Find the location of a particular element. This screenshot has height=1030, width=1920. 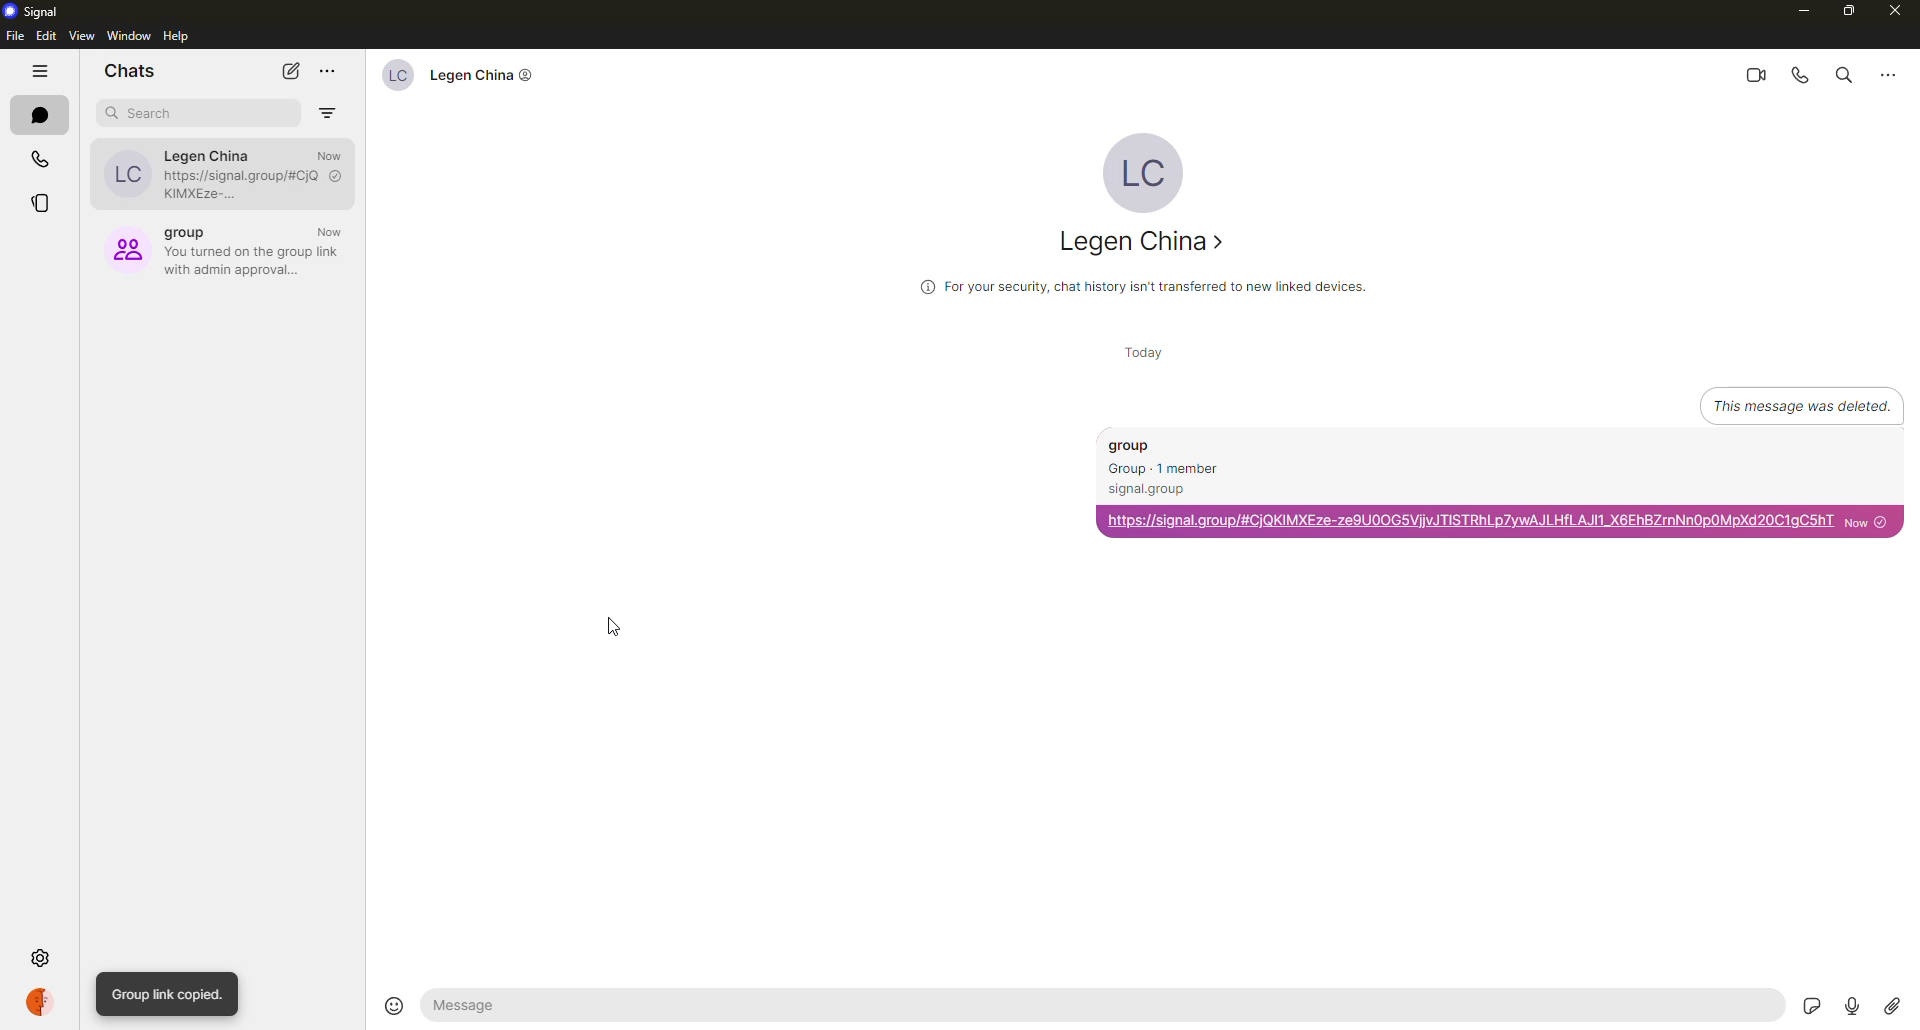

cursor is located at coordinates (618, 636).